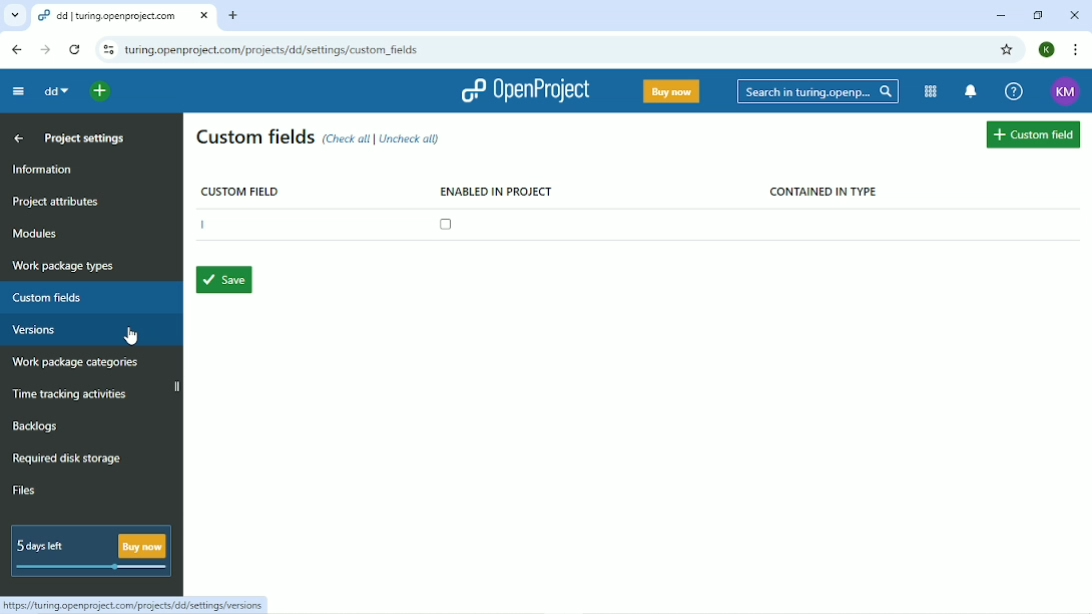 The image size is (1092, 614). Describe the element at coordinates (1041, 16) in the screenshot. I see `Restore down` at that location.